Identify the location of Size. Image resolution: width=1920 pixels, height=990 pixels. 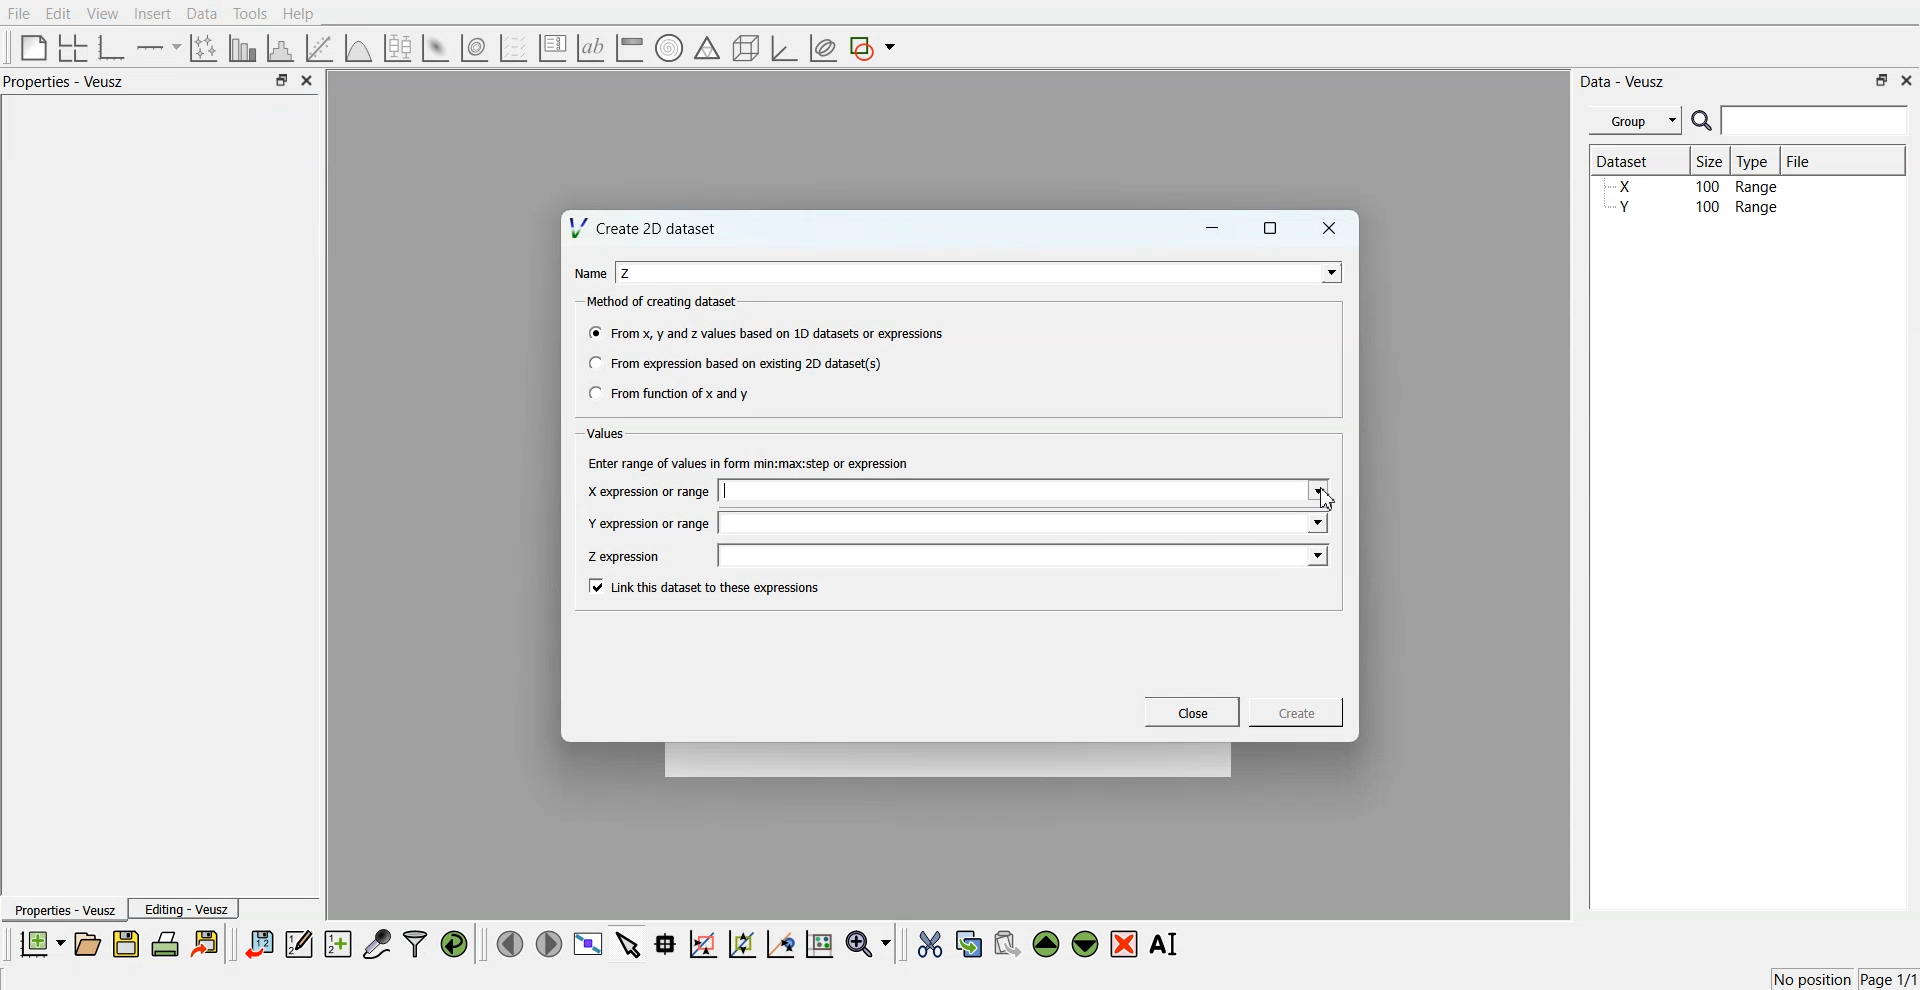
(1711, 160).